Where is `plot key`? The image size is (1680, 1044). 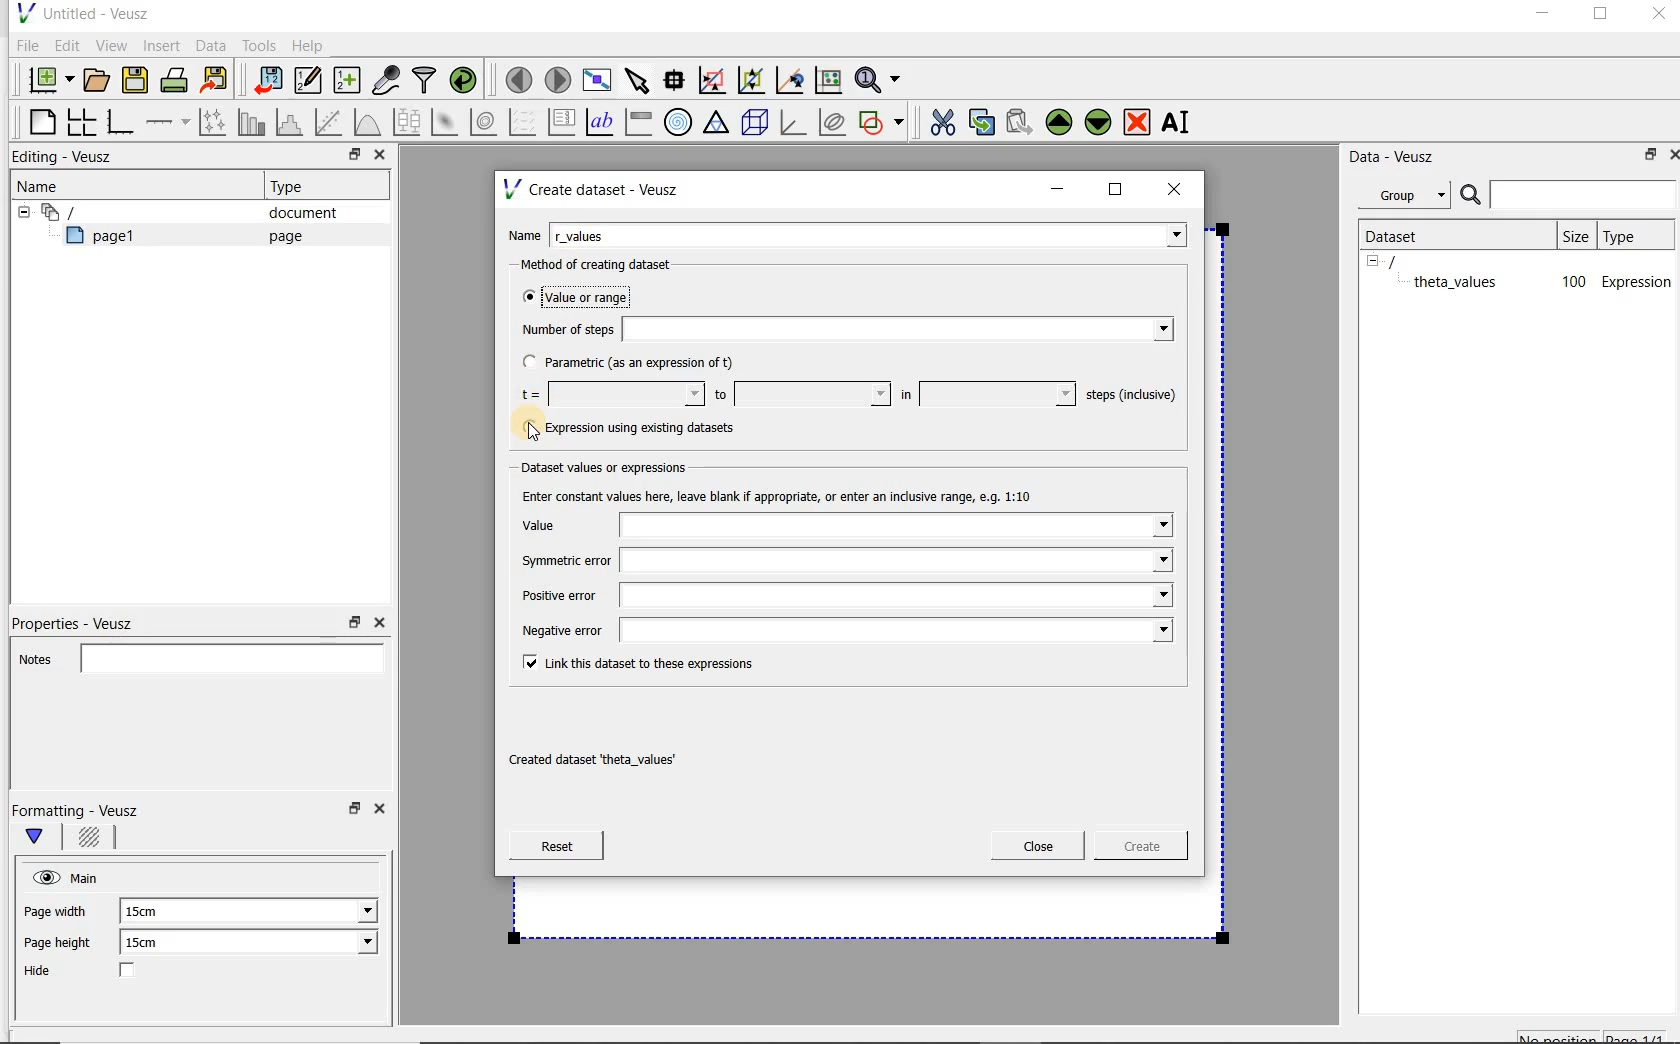 plot key is located at coordinates (563, 122).